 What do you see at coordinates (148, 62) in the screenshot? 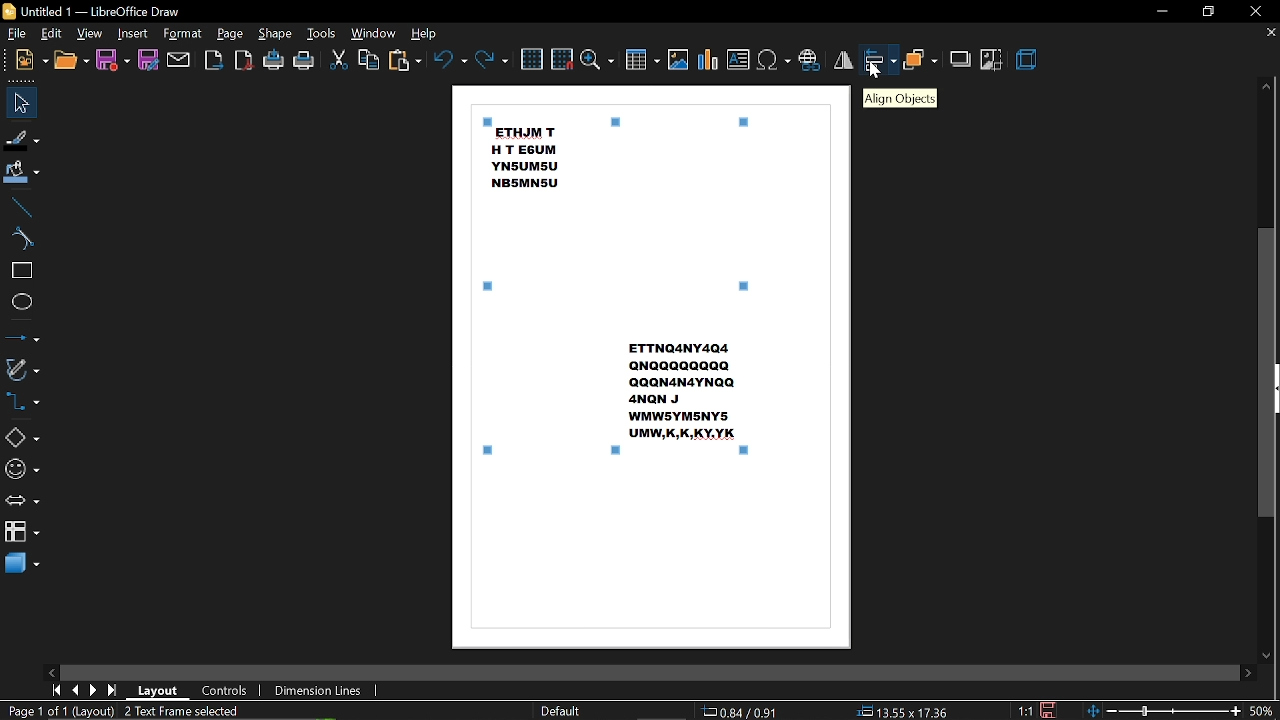
I see `save as` at bounding box center [148, 62].